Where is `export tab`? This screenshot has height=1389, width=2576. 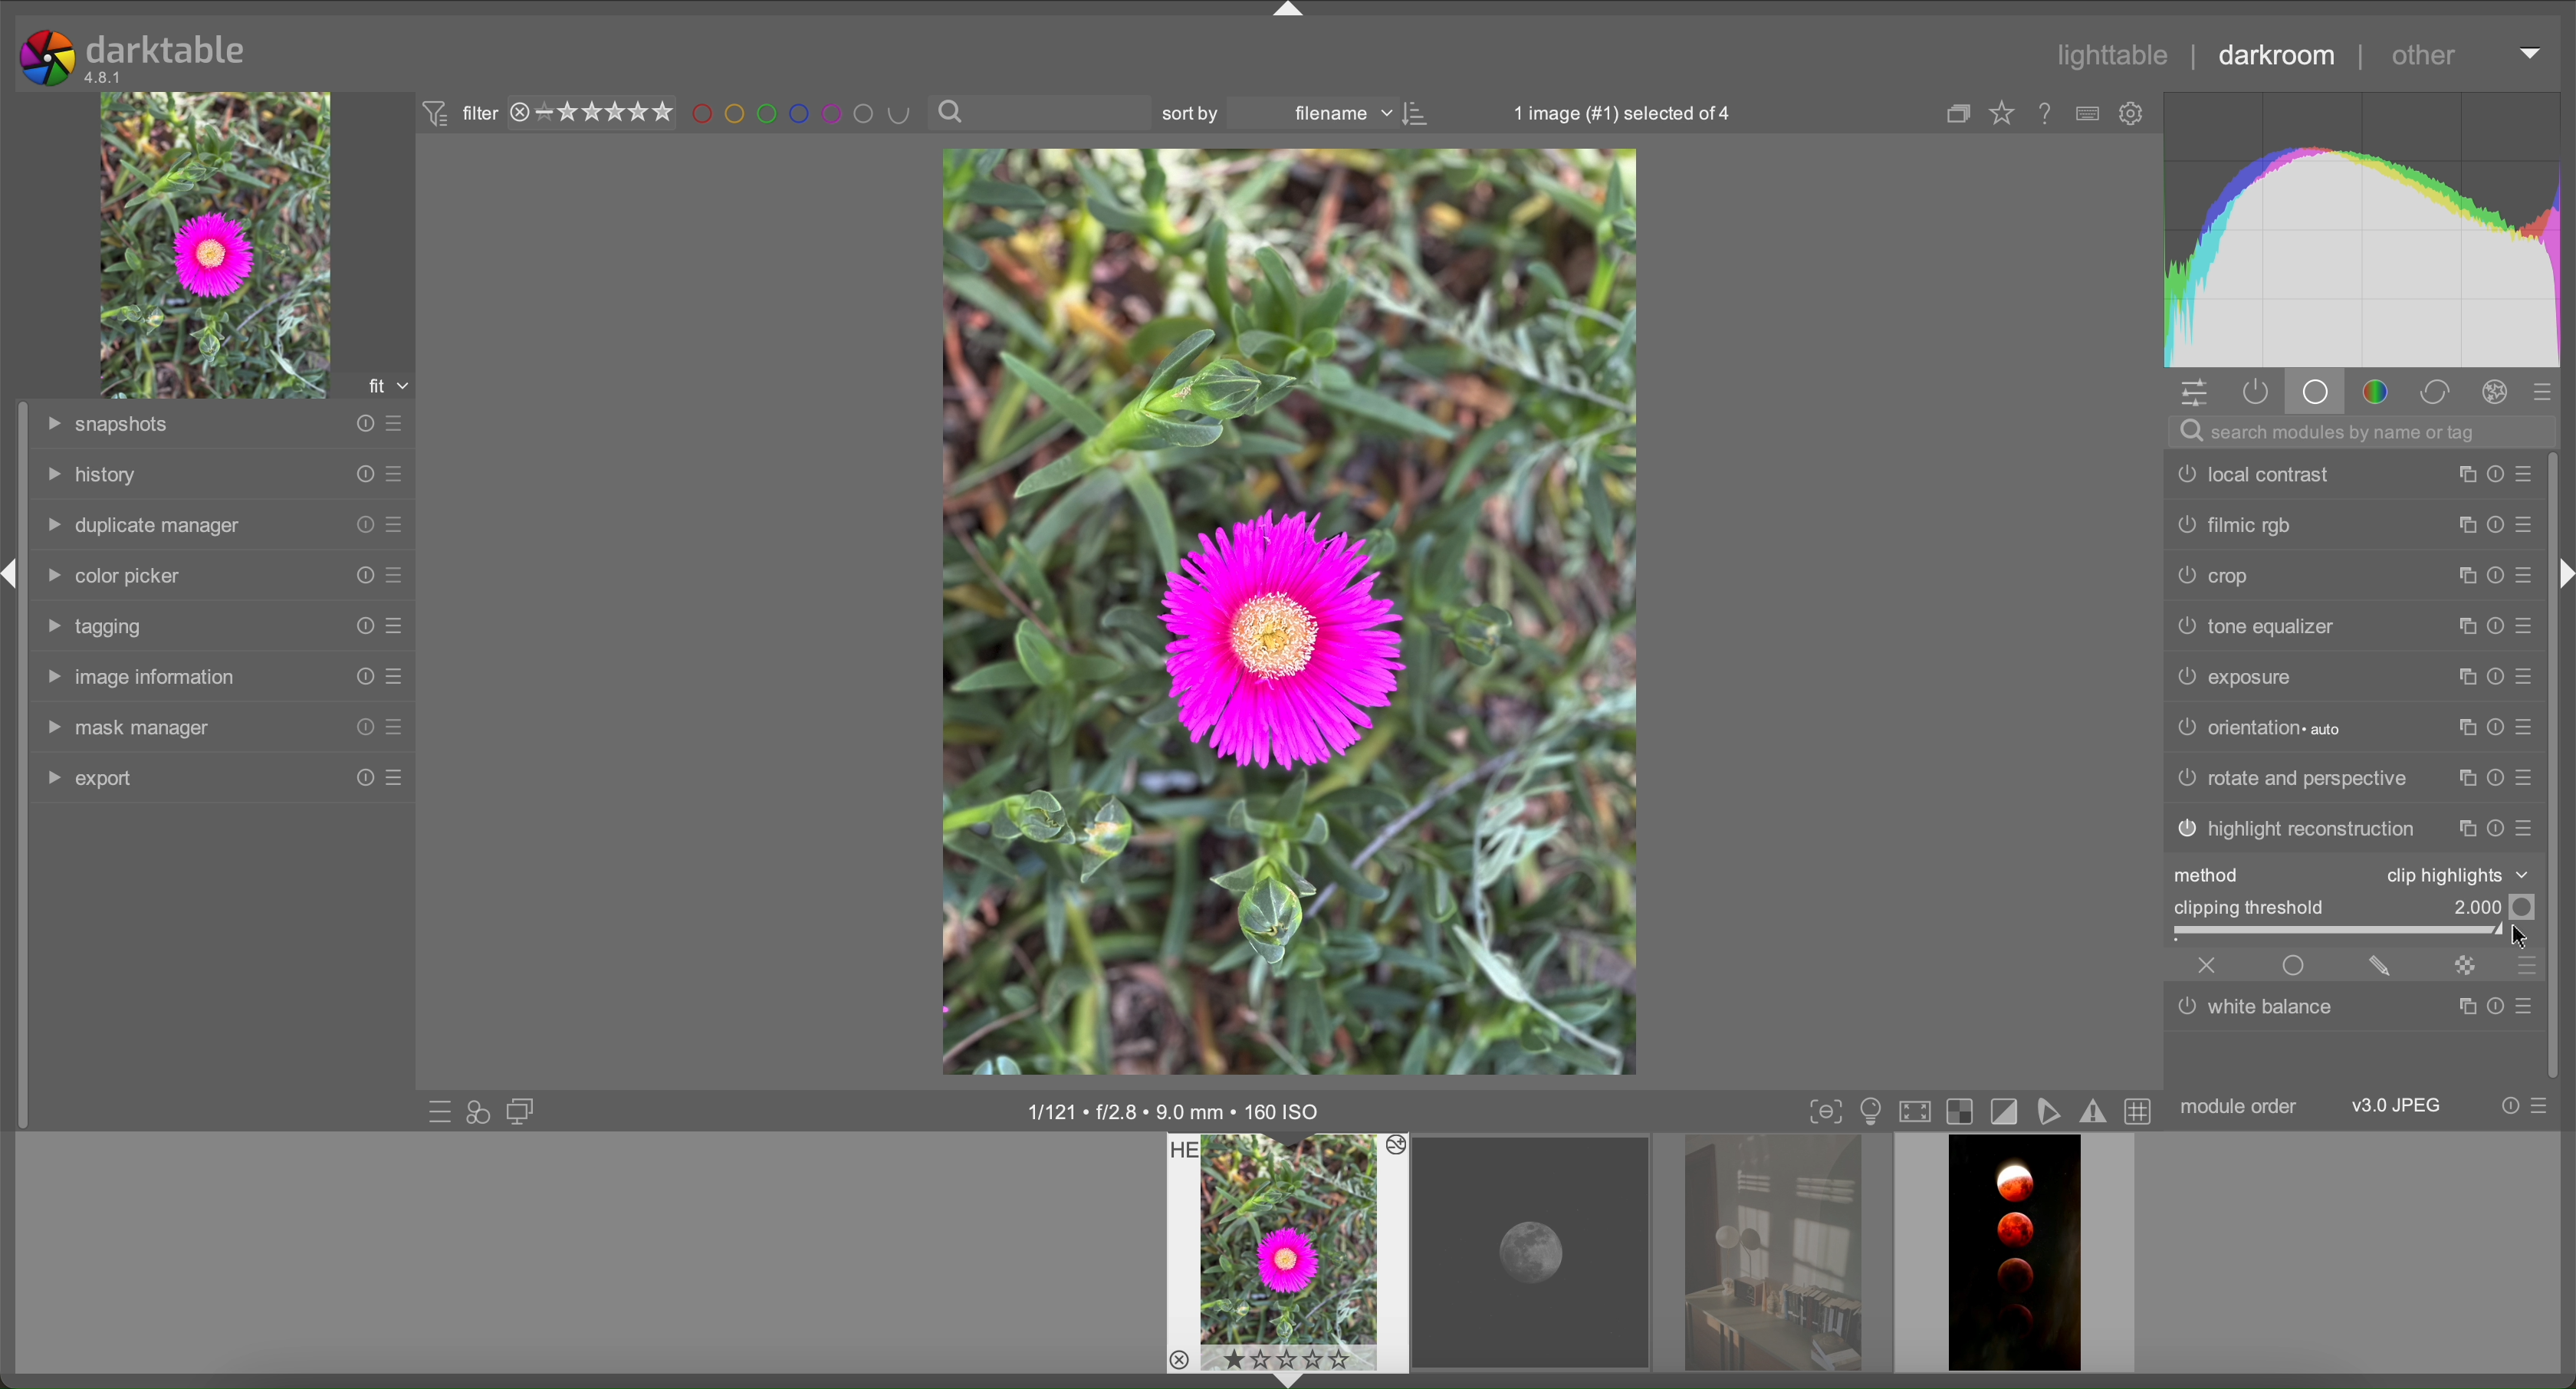 export tab is located at coordinates (90, 777).